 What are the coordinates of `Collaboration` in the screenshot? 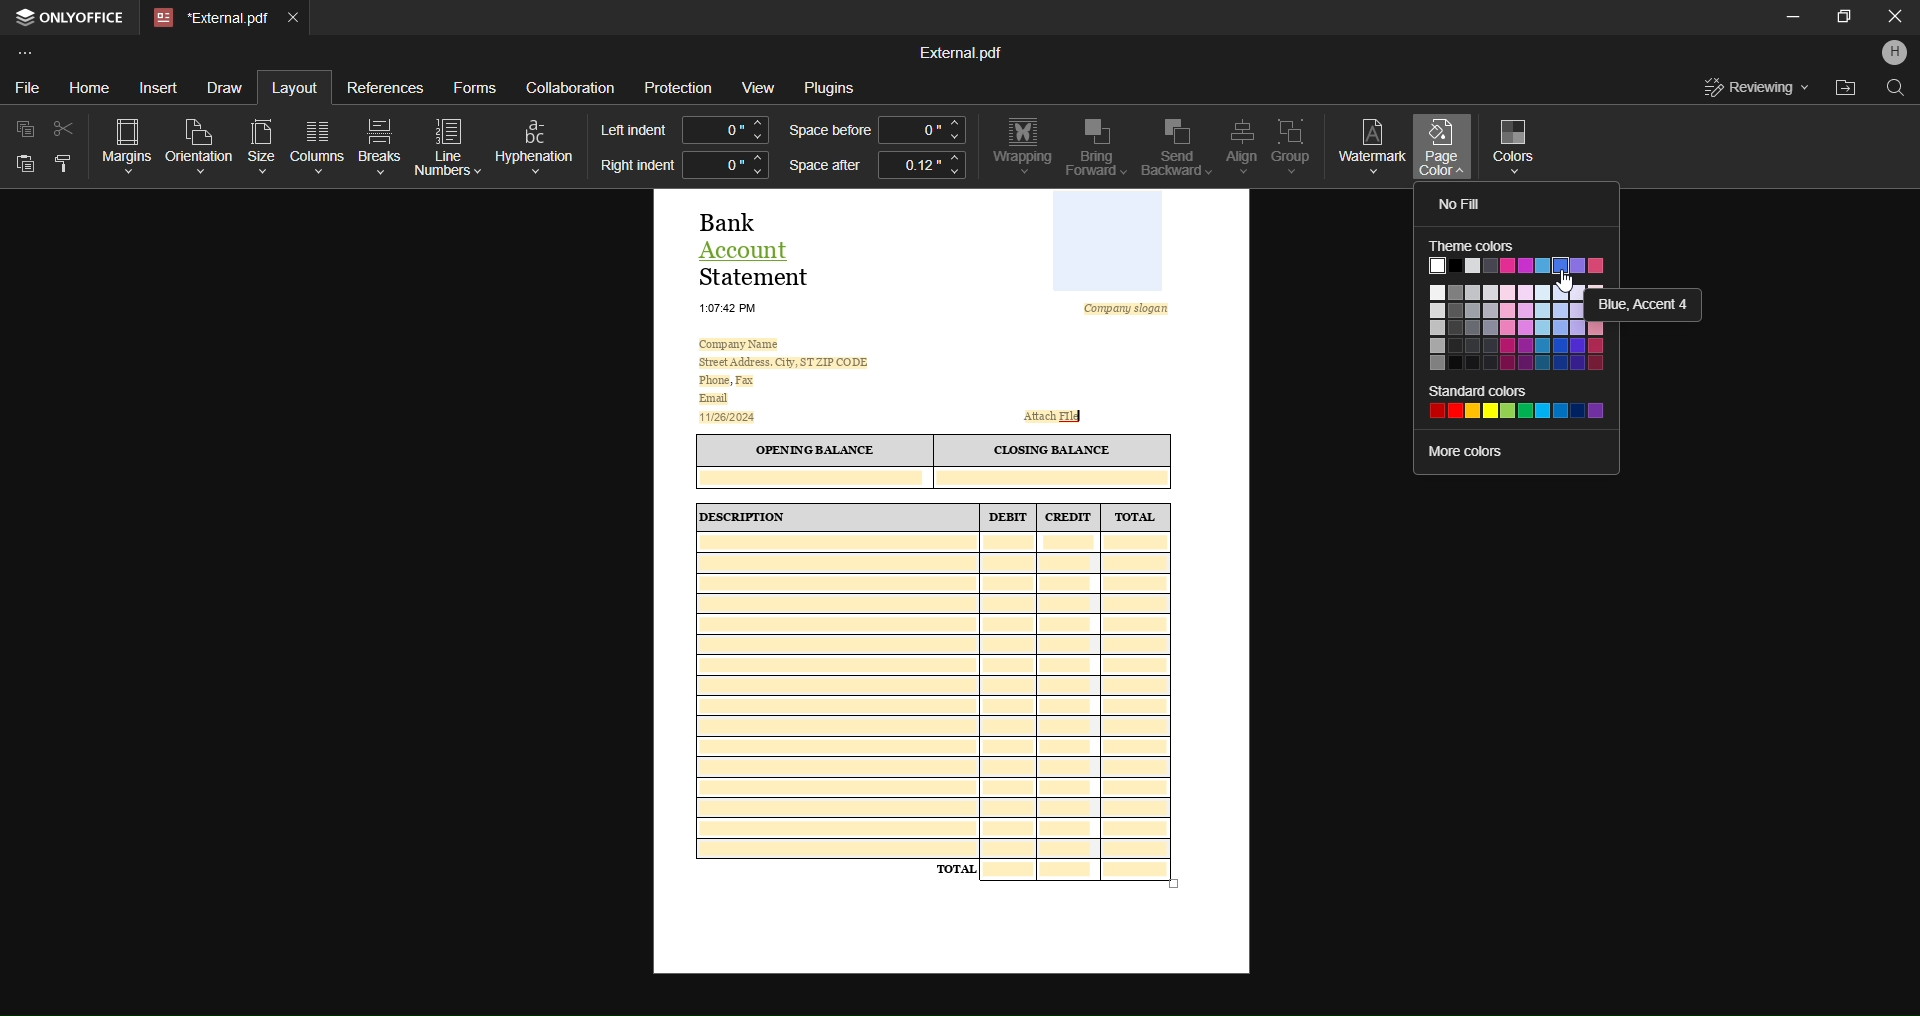 It's located at (571, 84).